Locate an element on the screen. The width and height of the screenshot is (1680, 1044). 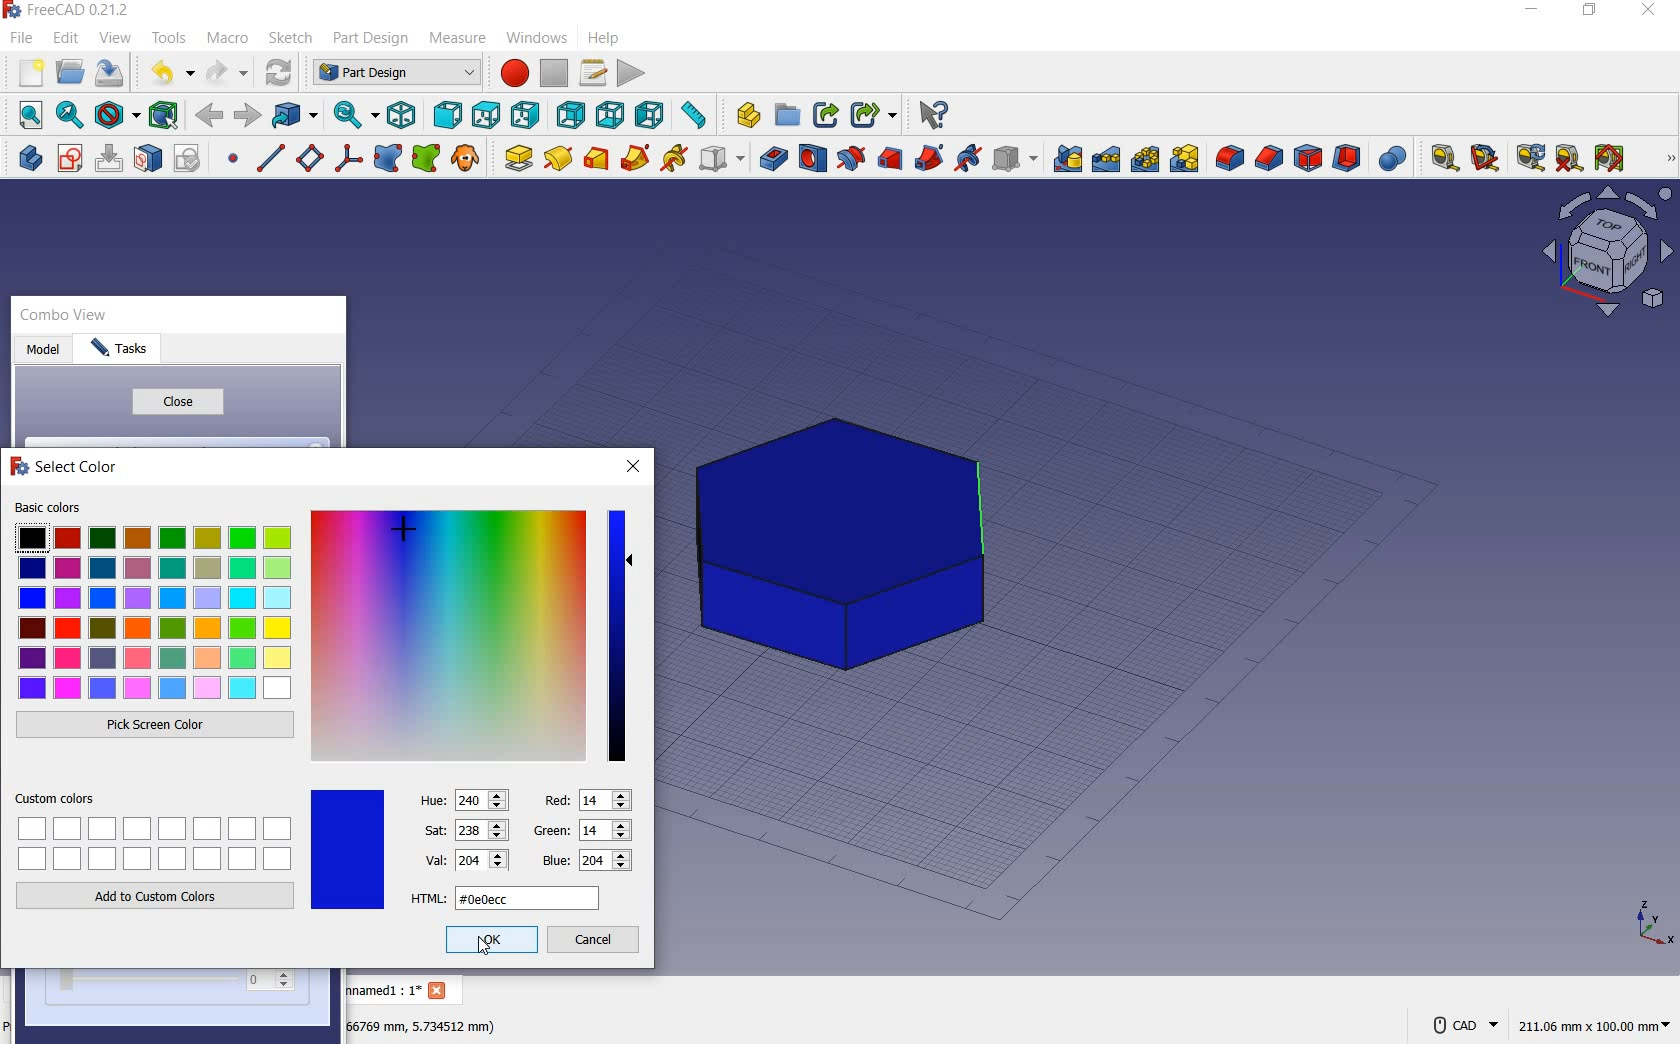
Boolean Operation is located at coordinates (1392, 159).